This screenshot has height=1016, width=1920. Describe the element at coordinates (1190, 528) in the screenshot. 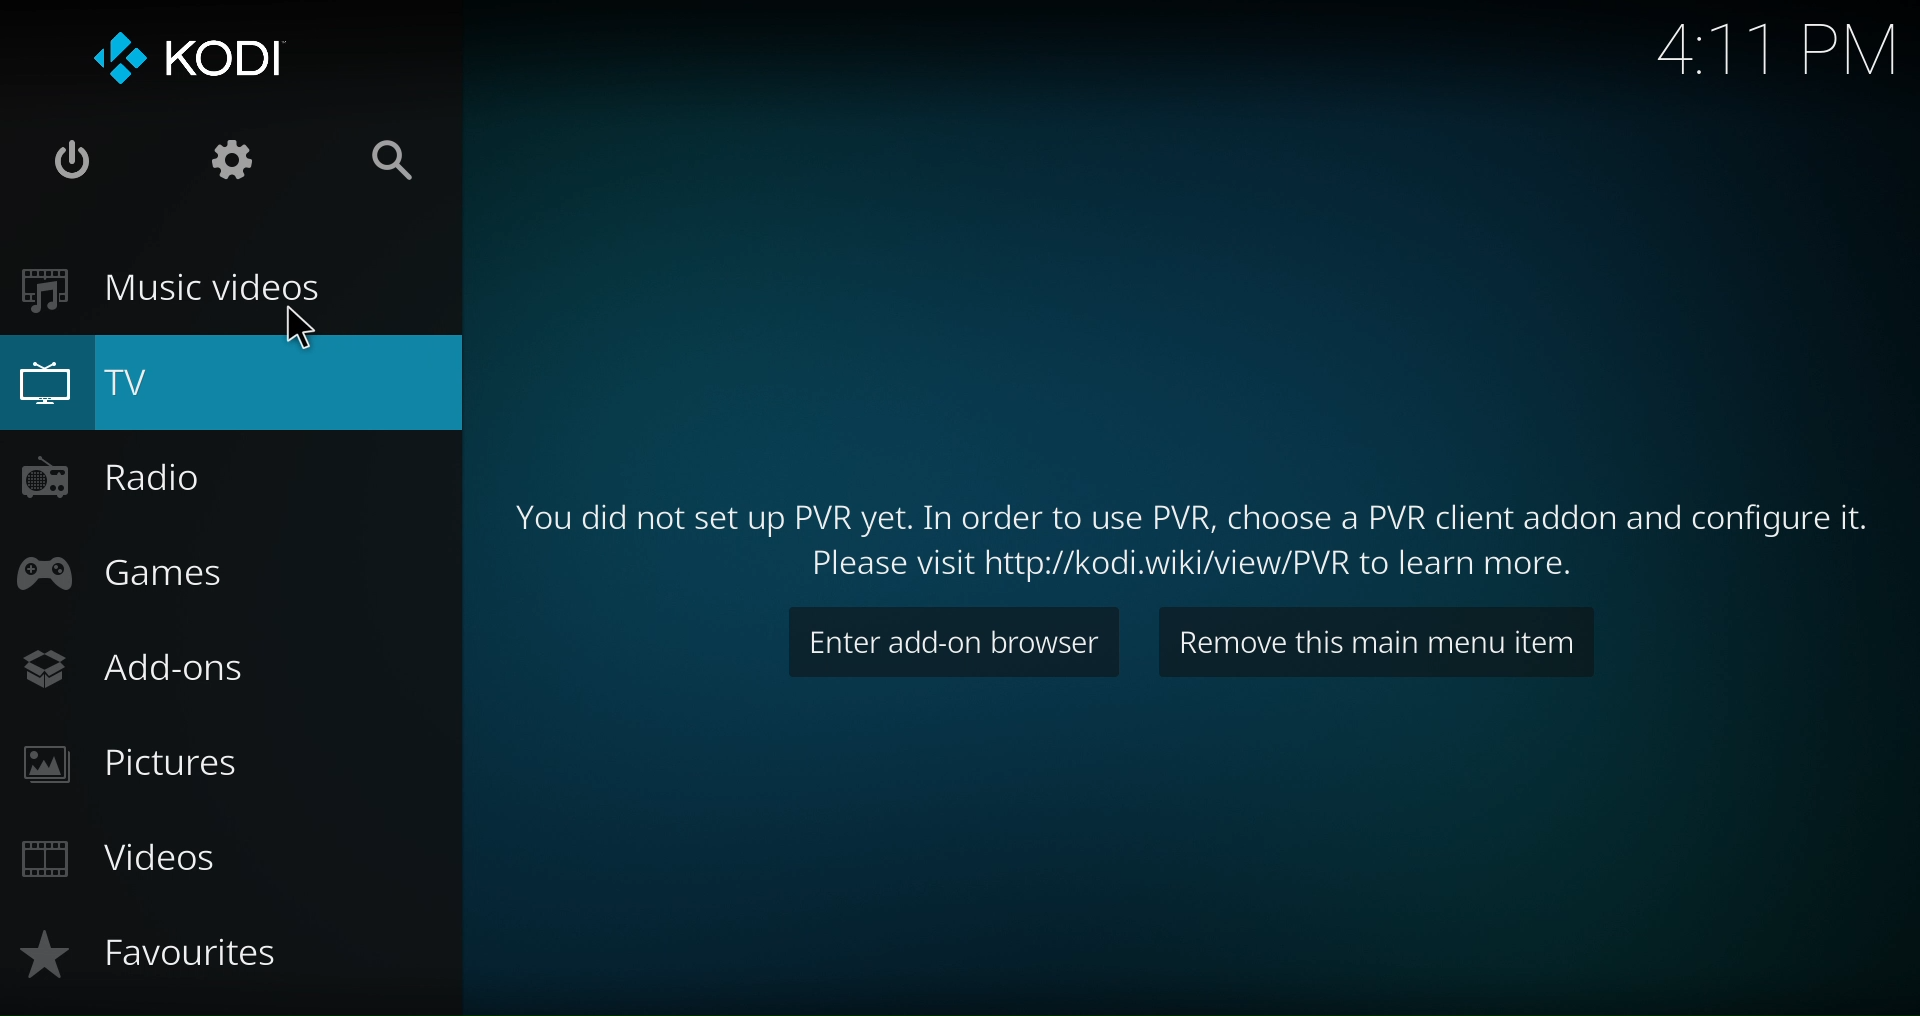

I see `Text` at that location.